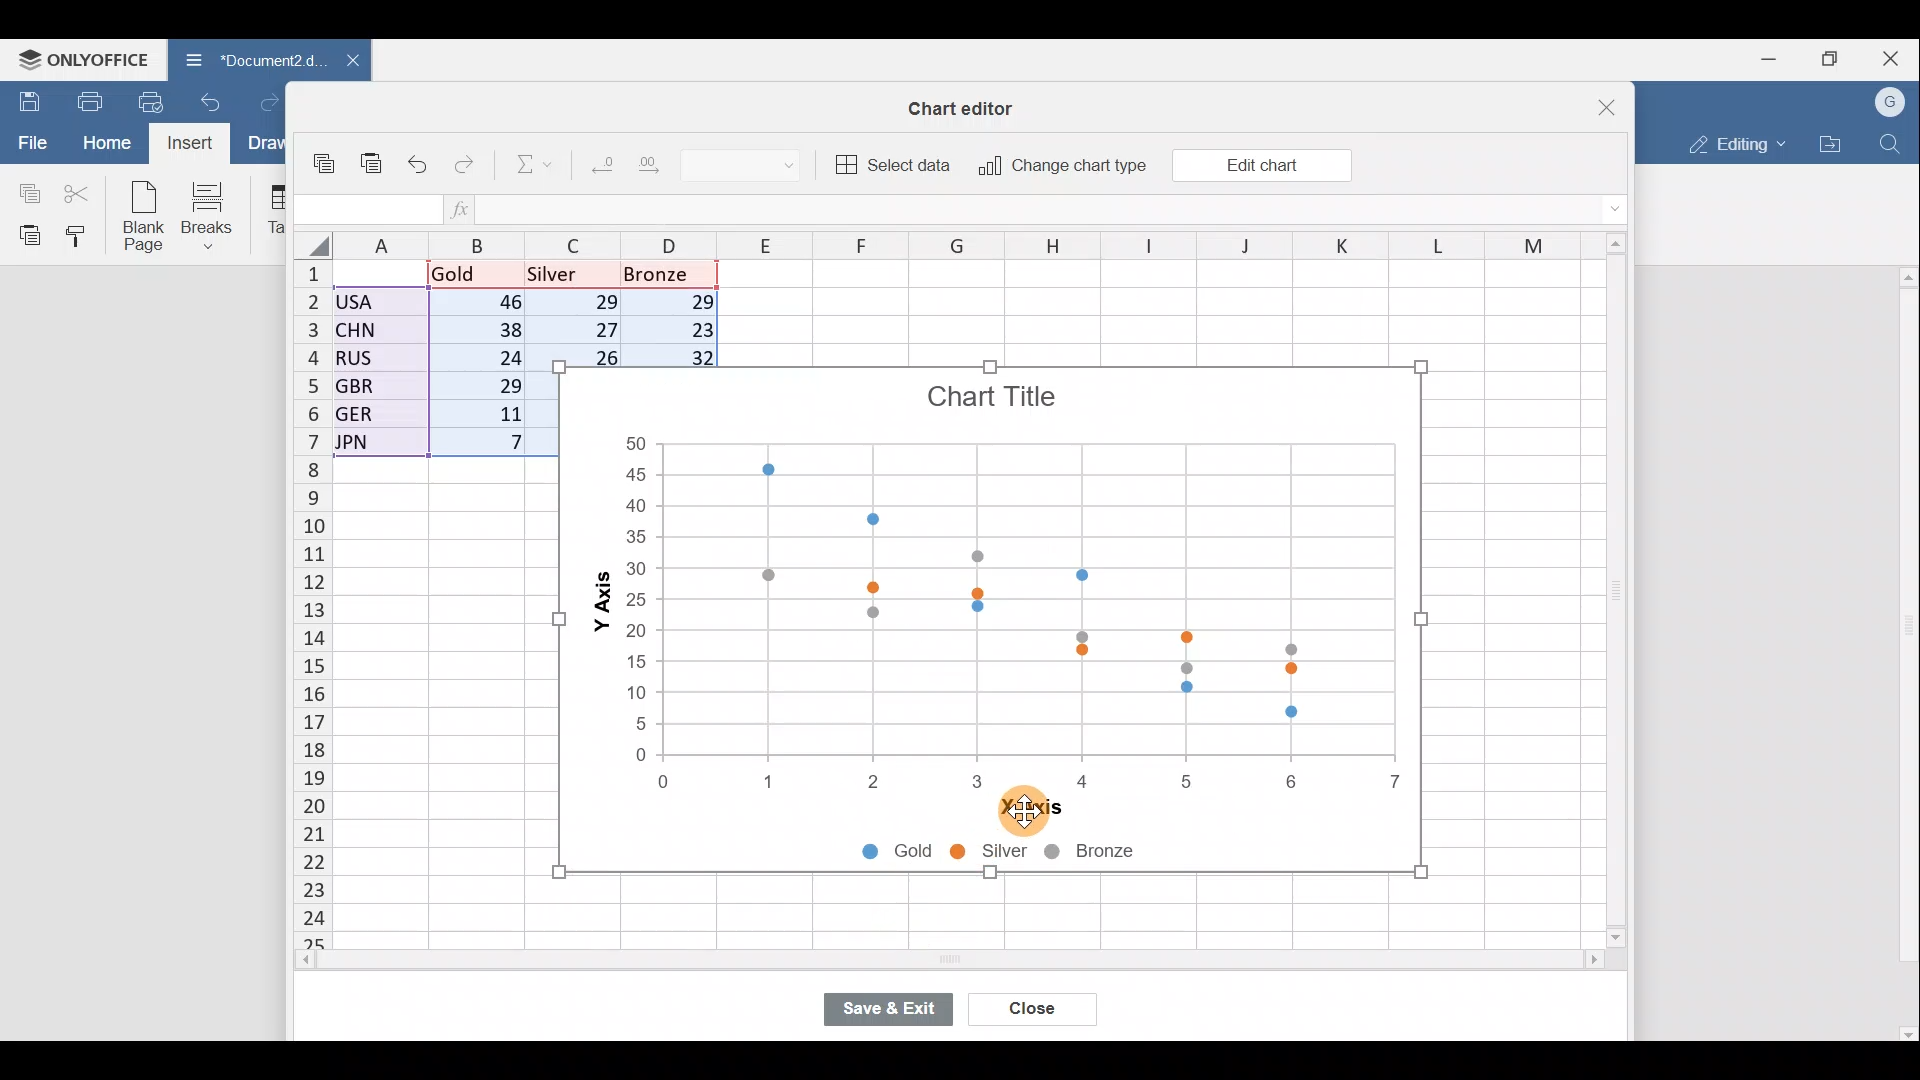 The image size is (1920, 1080). Describe the element at coordinates (664, 170) in the screenshot. I see `Increase decimal` at that location.